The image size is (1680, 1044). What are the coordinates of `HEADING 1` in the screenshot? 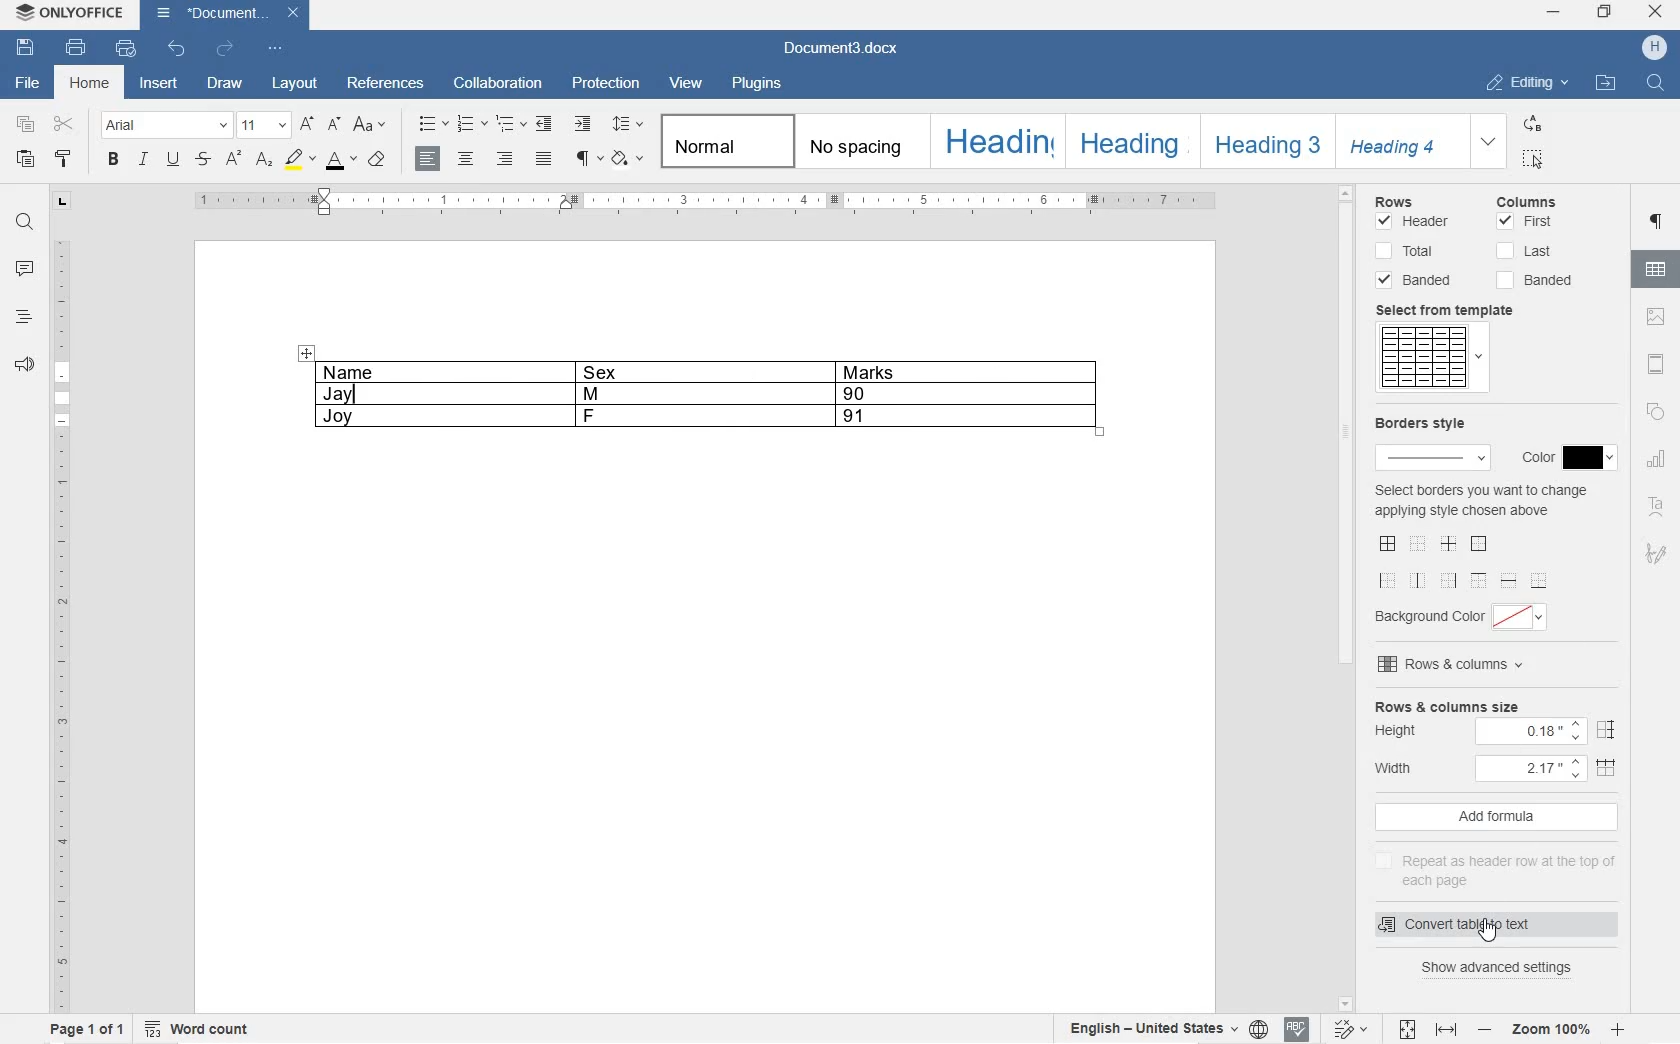 It's located at (996, 141).